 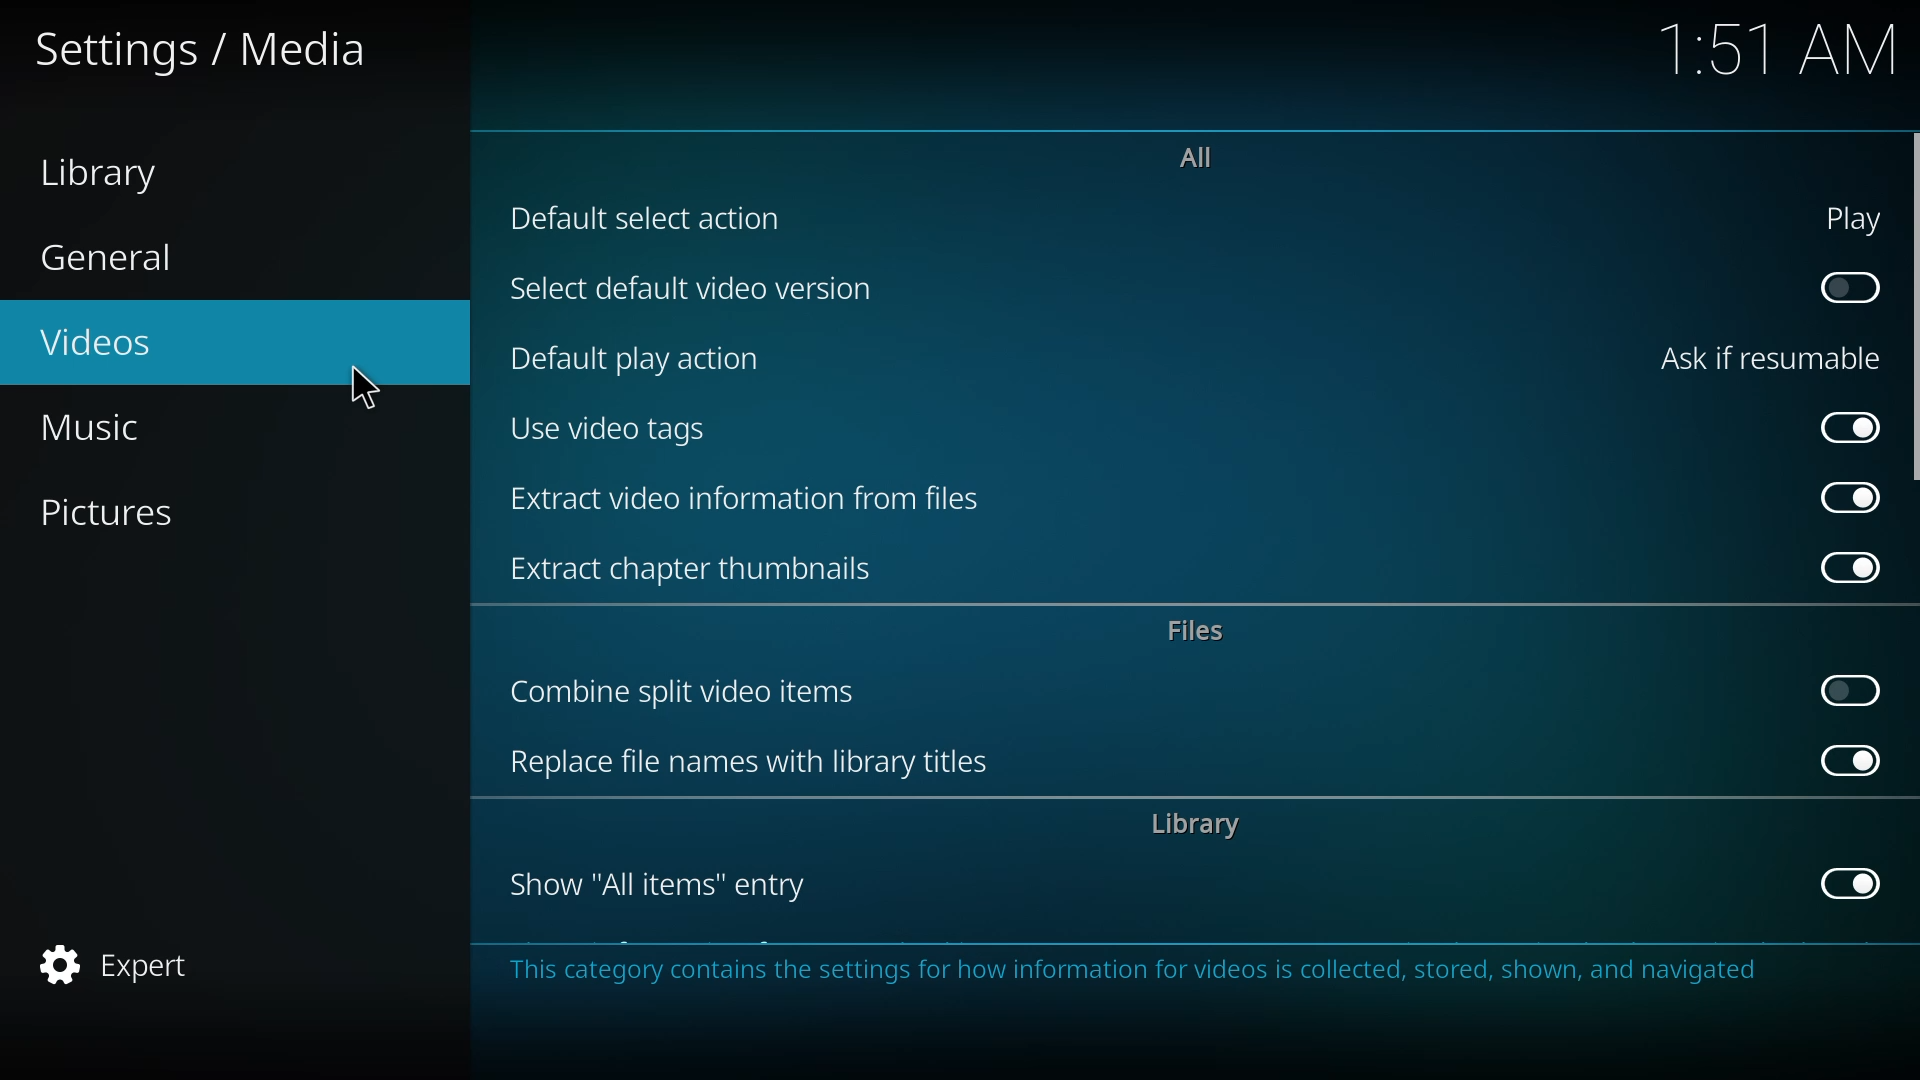 I want to click on all, so click(x=1194, y=155).